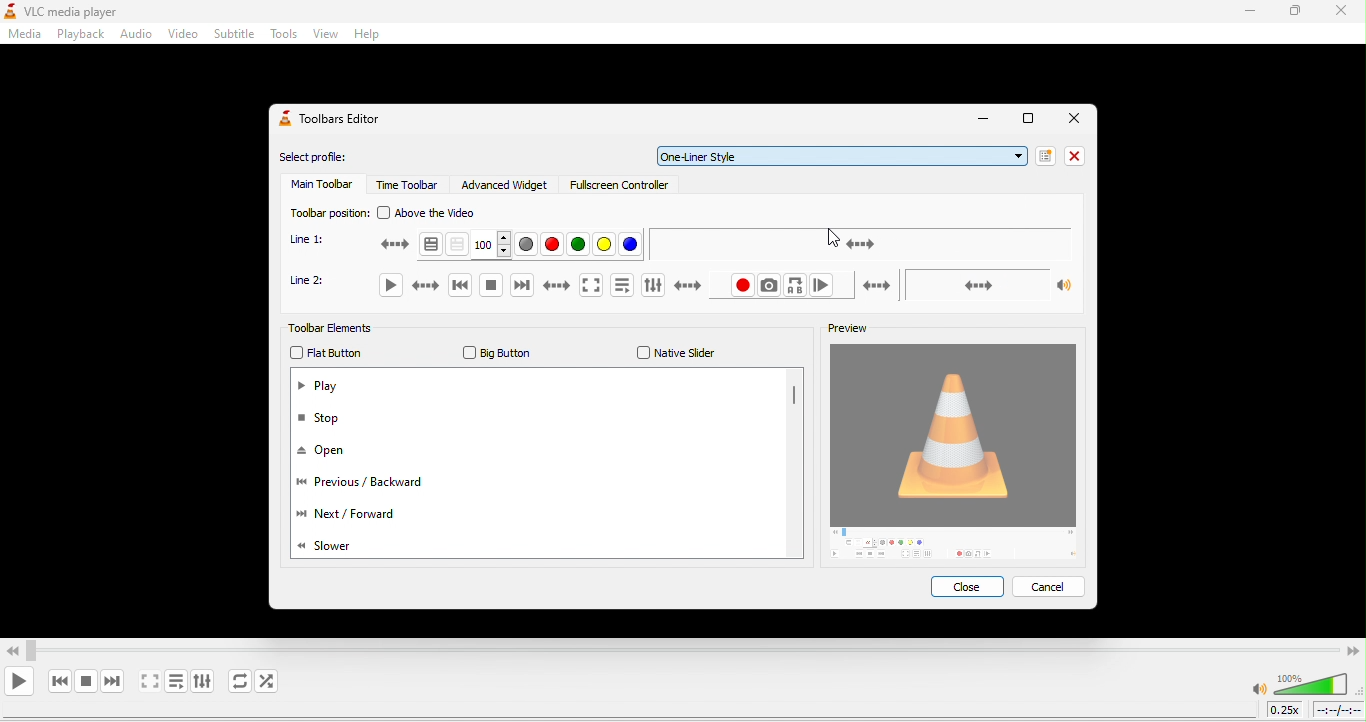 This screenshot has width=1366, height=722. I want to click on playback speed, so click(1285, 711).